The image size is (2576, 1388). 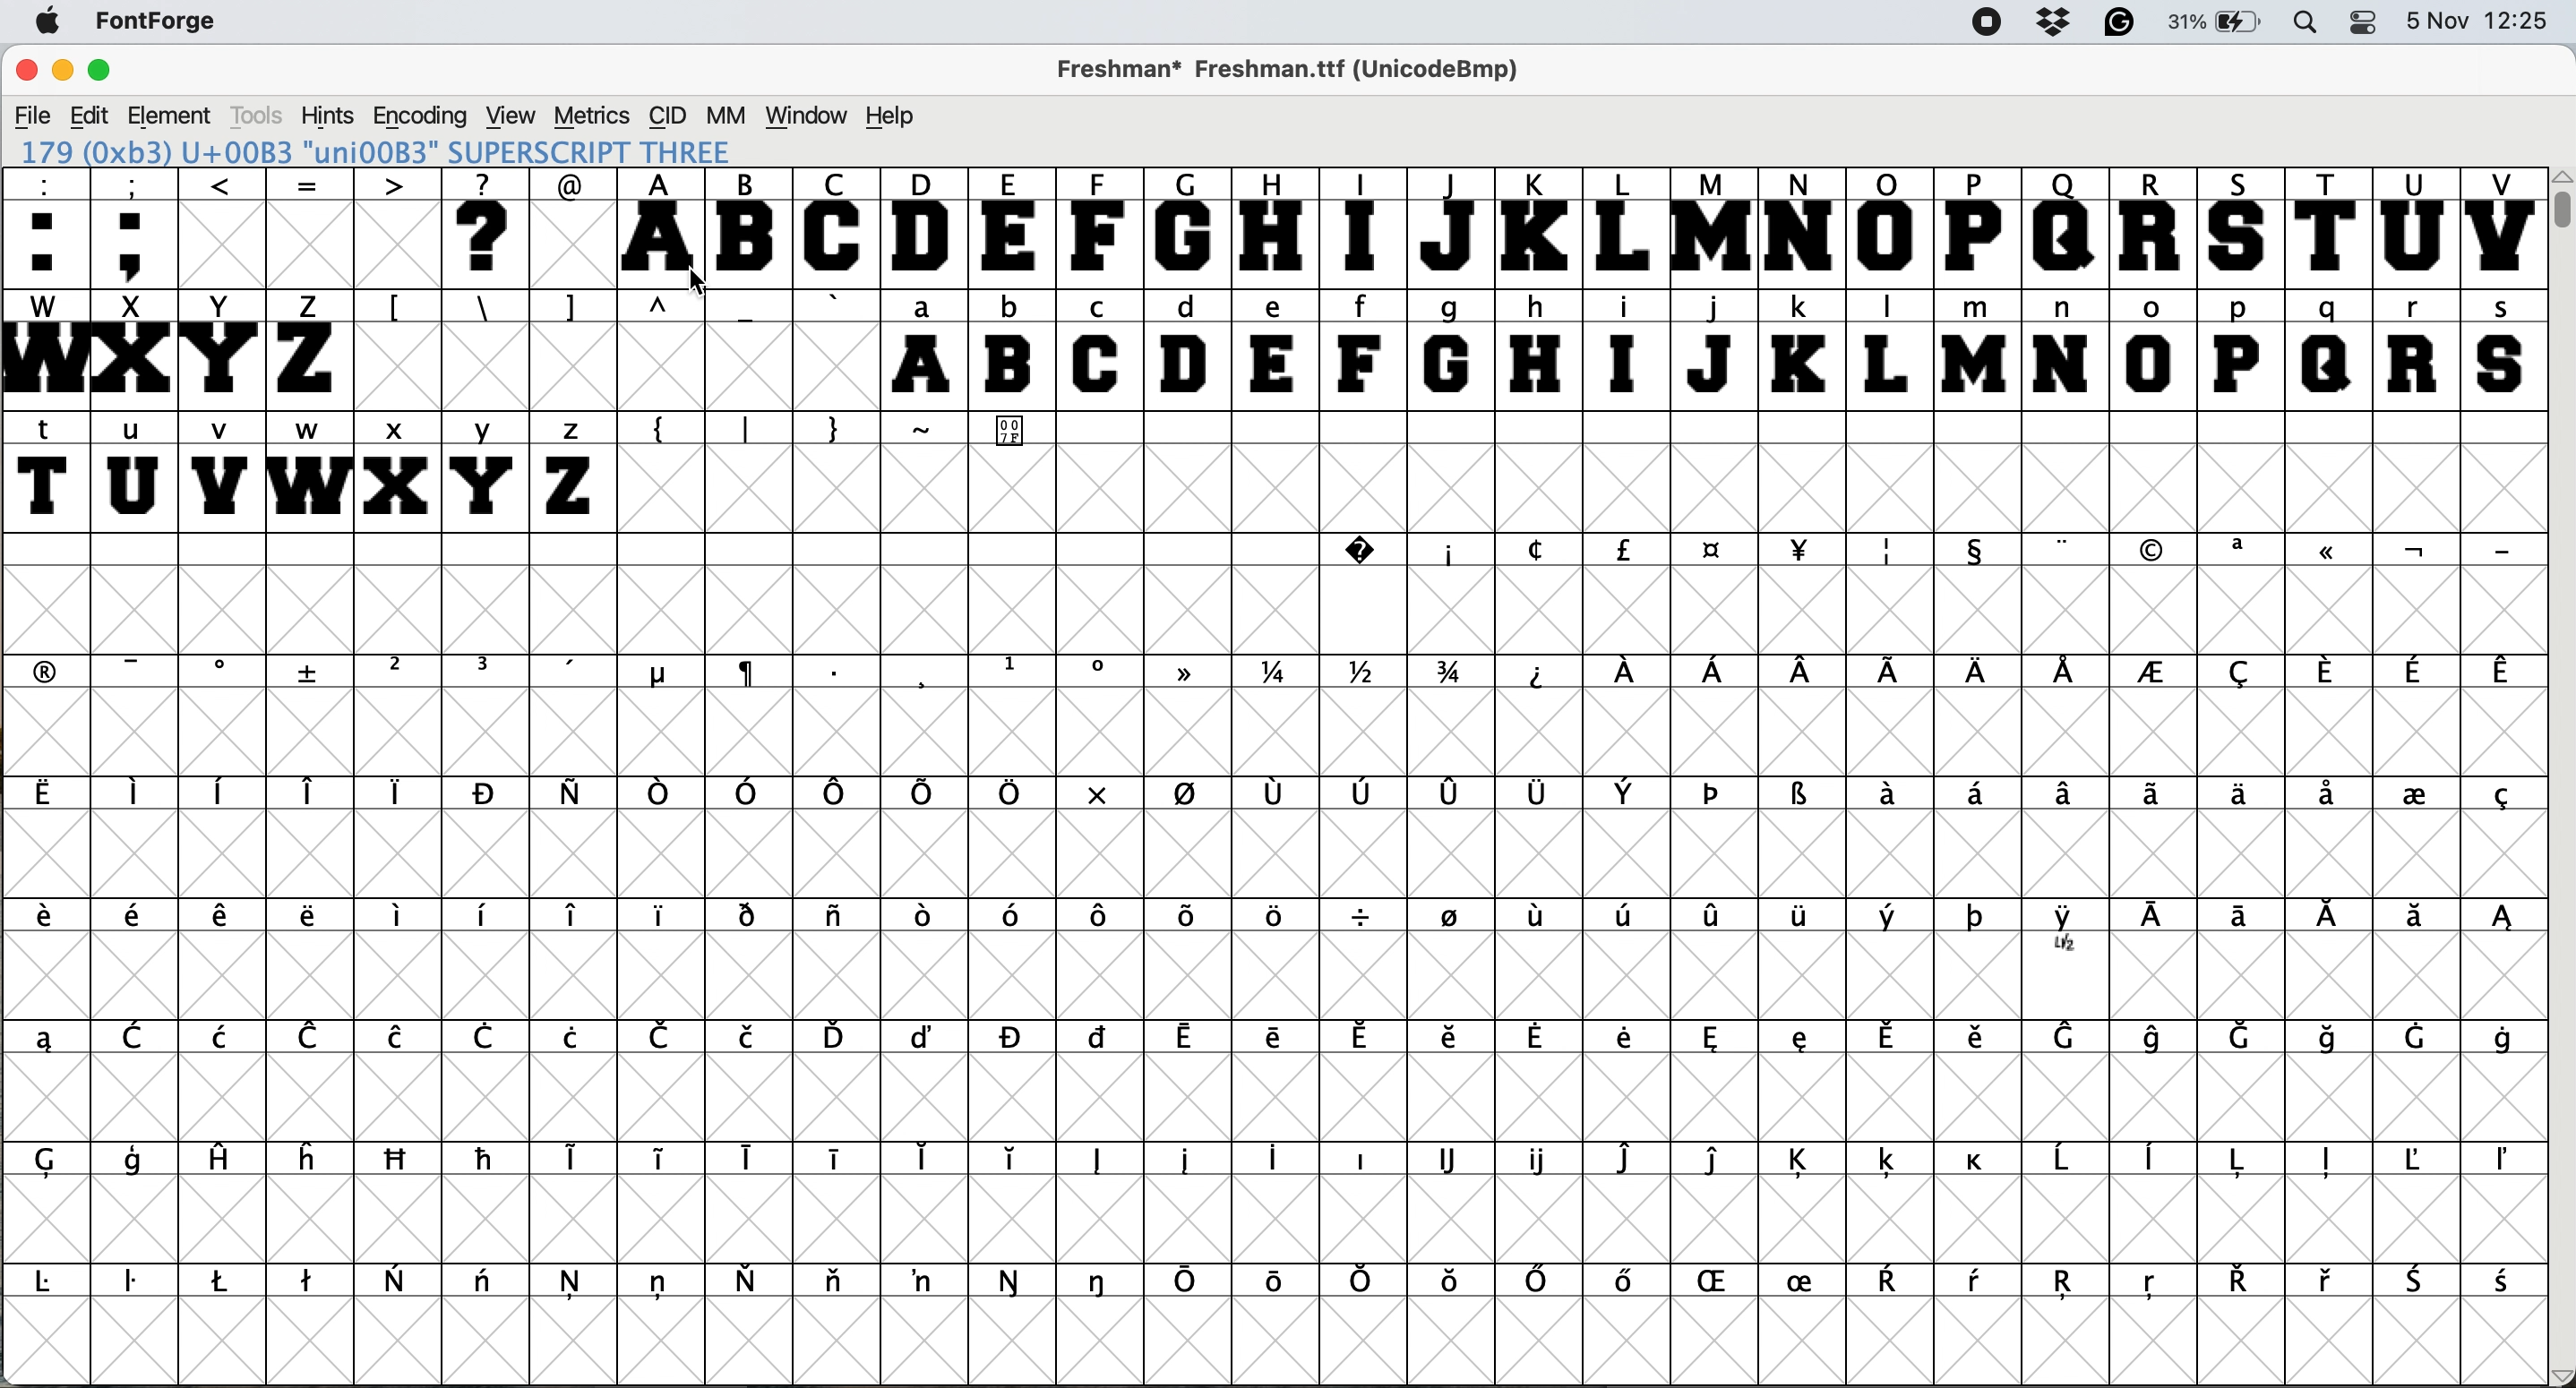 What do you see at coordinates (1801, 670) in the screenshot?
I see `symbol` at bounding box center [1801, 670].